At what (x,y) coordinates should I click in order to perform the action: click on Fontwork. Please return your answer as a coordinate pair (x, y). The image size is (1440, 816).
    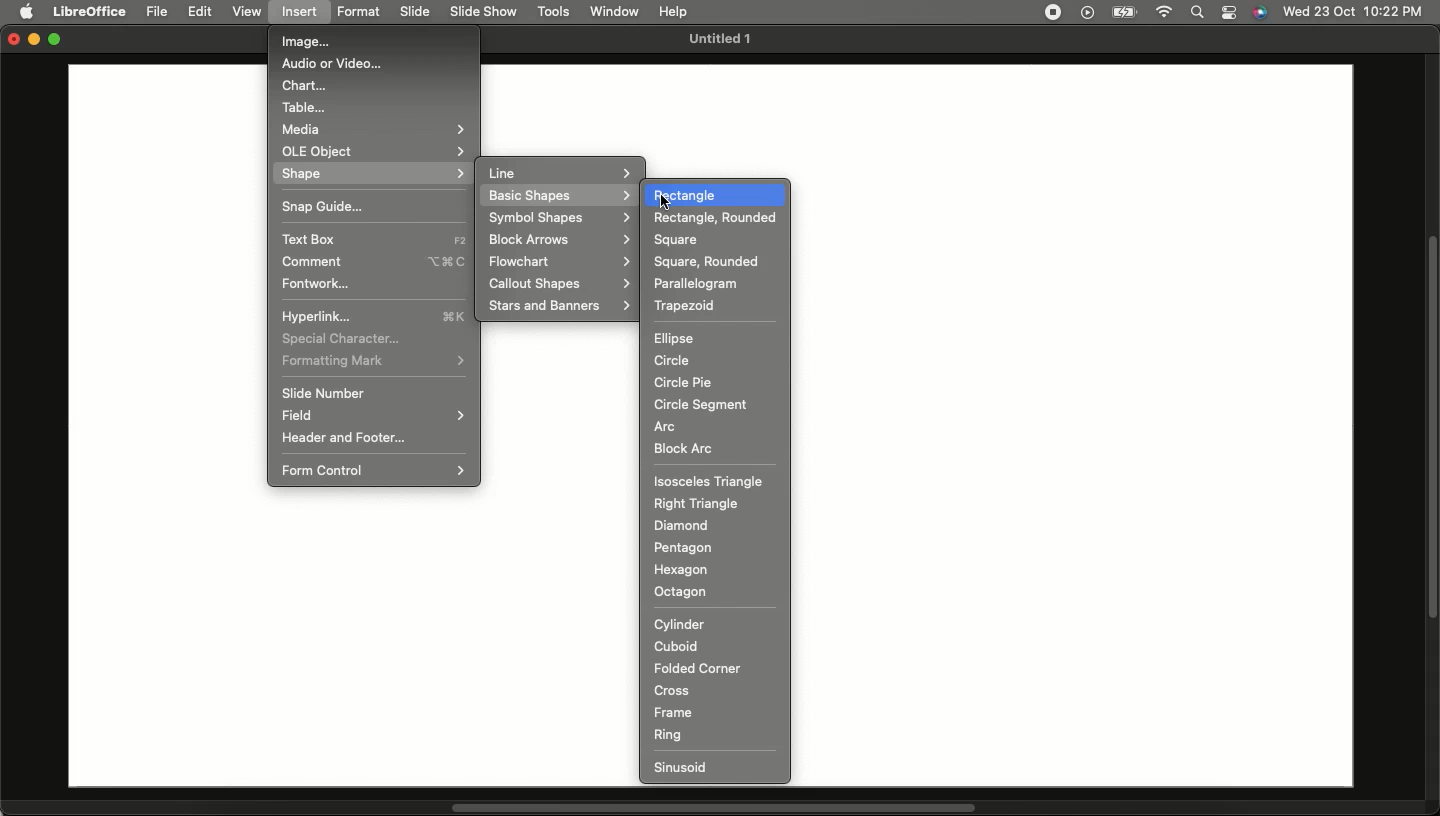
    Looking at the image, I should click on (316, 283).